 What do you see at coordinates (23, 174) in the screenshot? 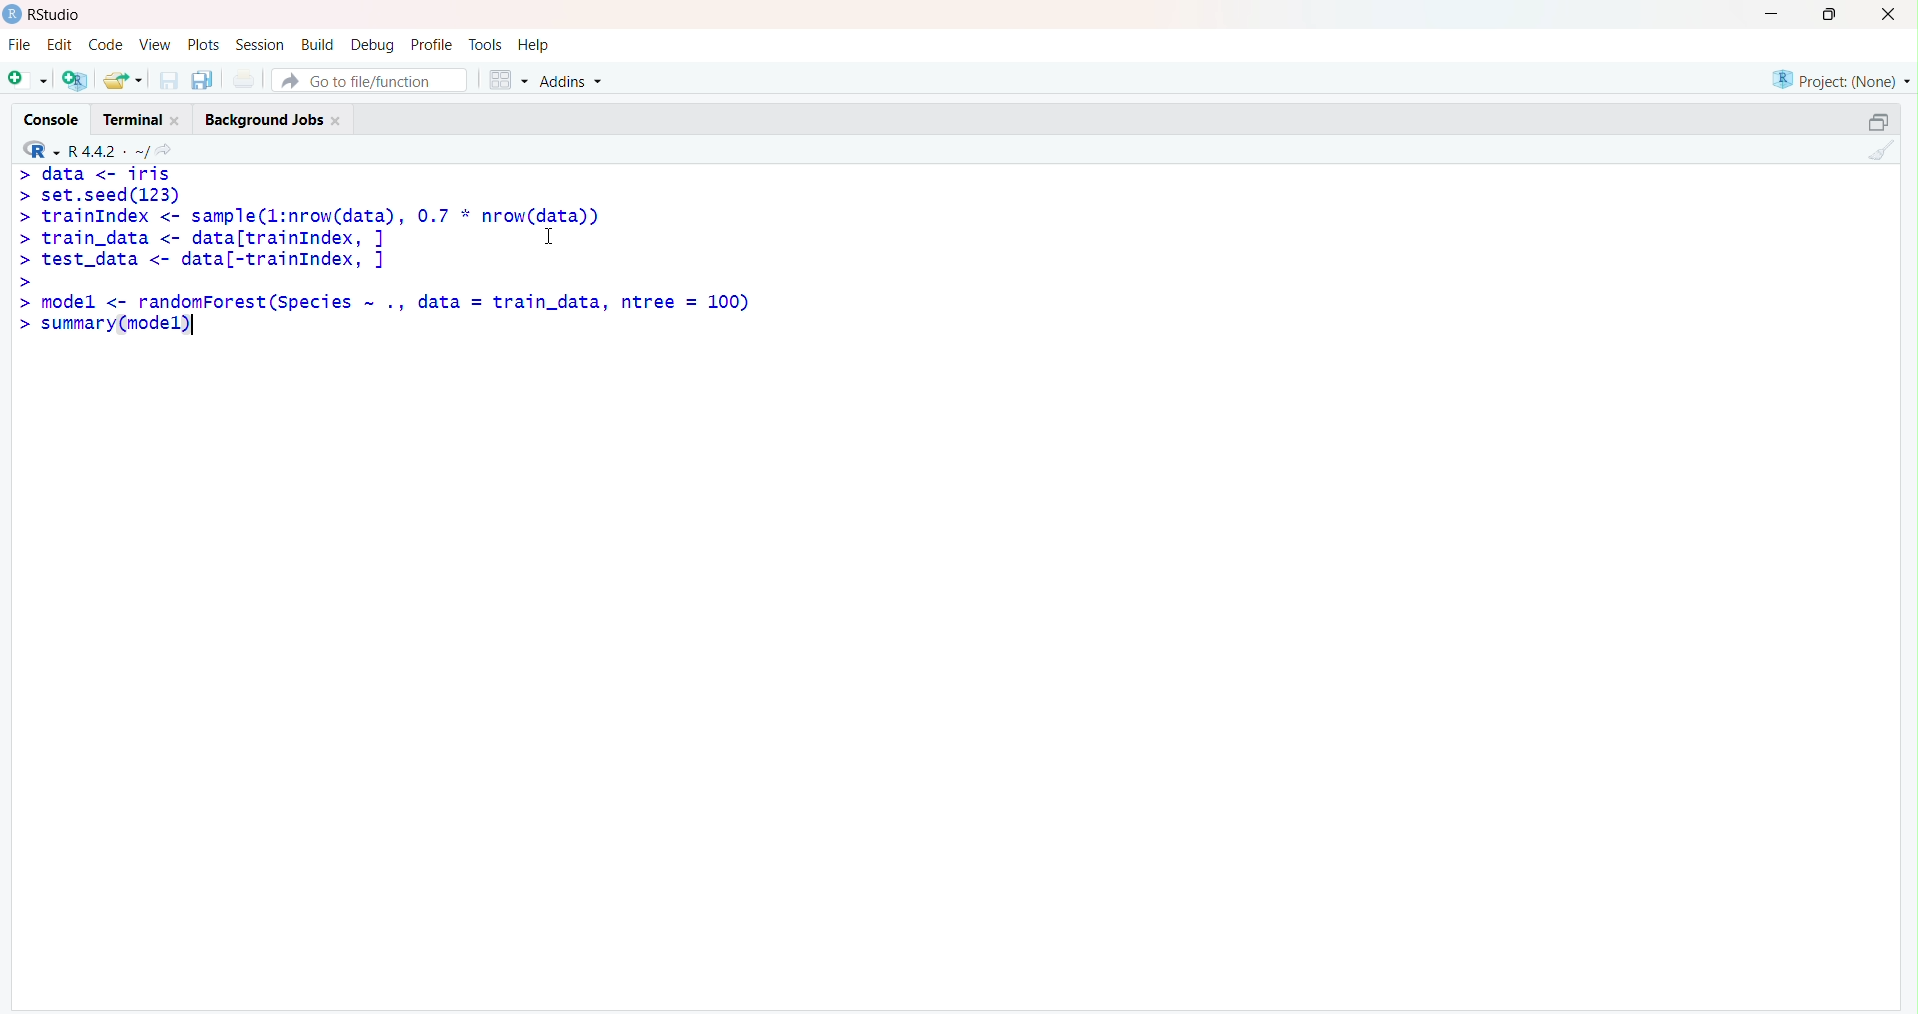
I see `Prompt cursor` at bounding box center [23, 174].